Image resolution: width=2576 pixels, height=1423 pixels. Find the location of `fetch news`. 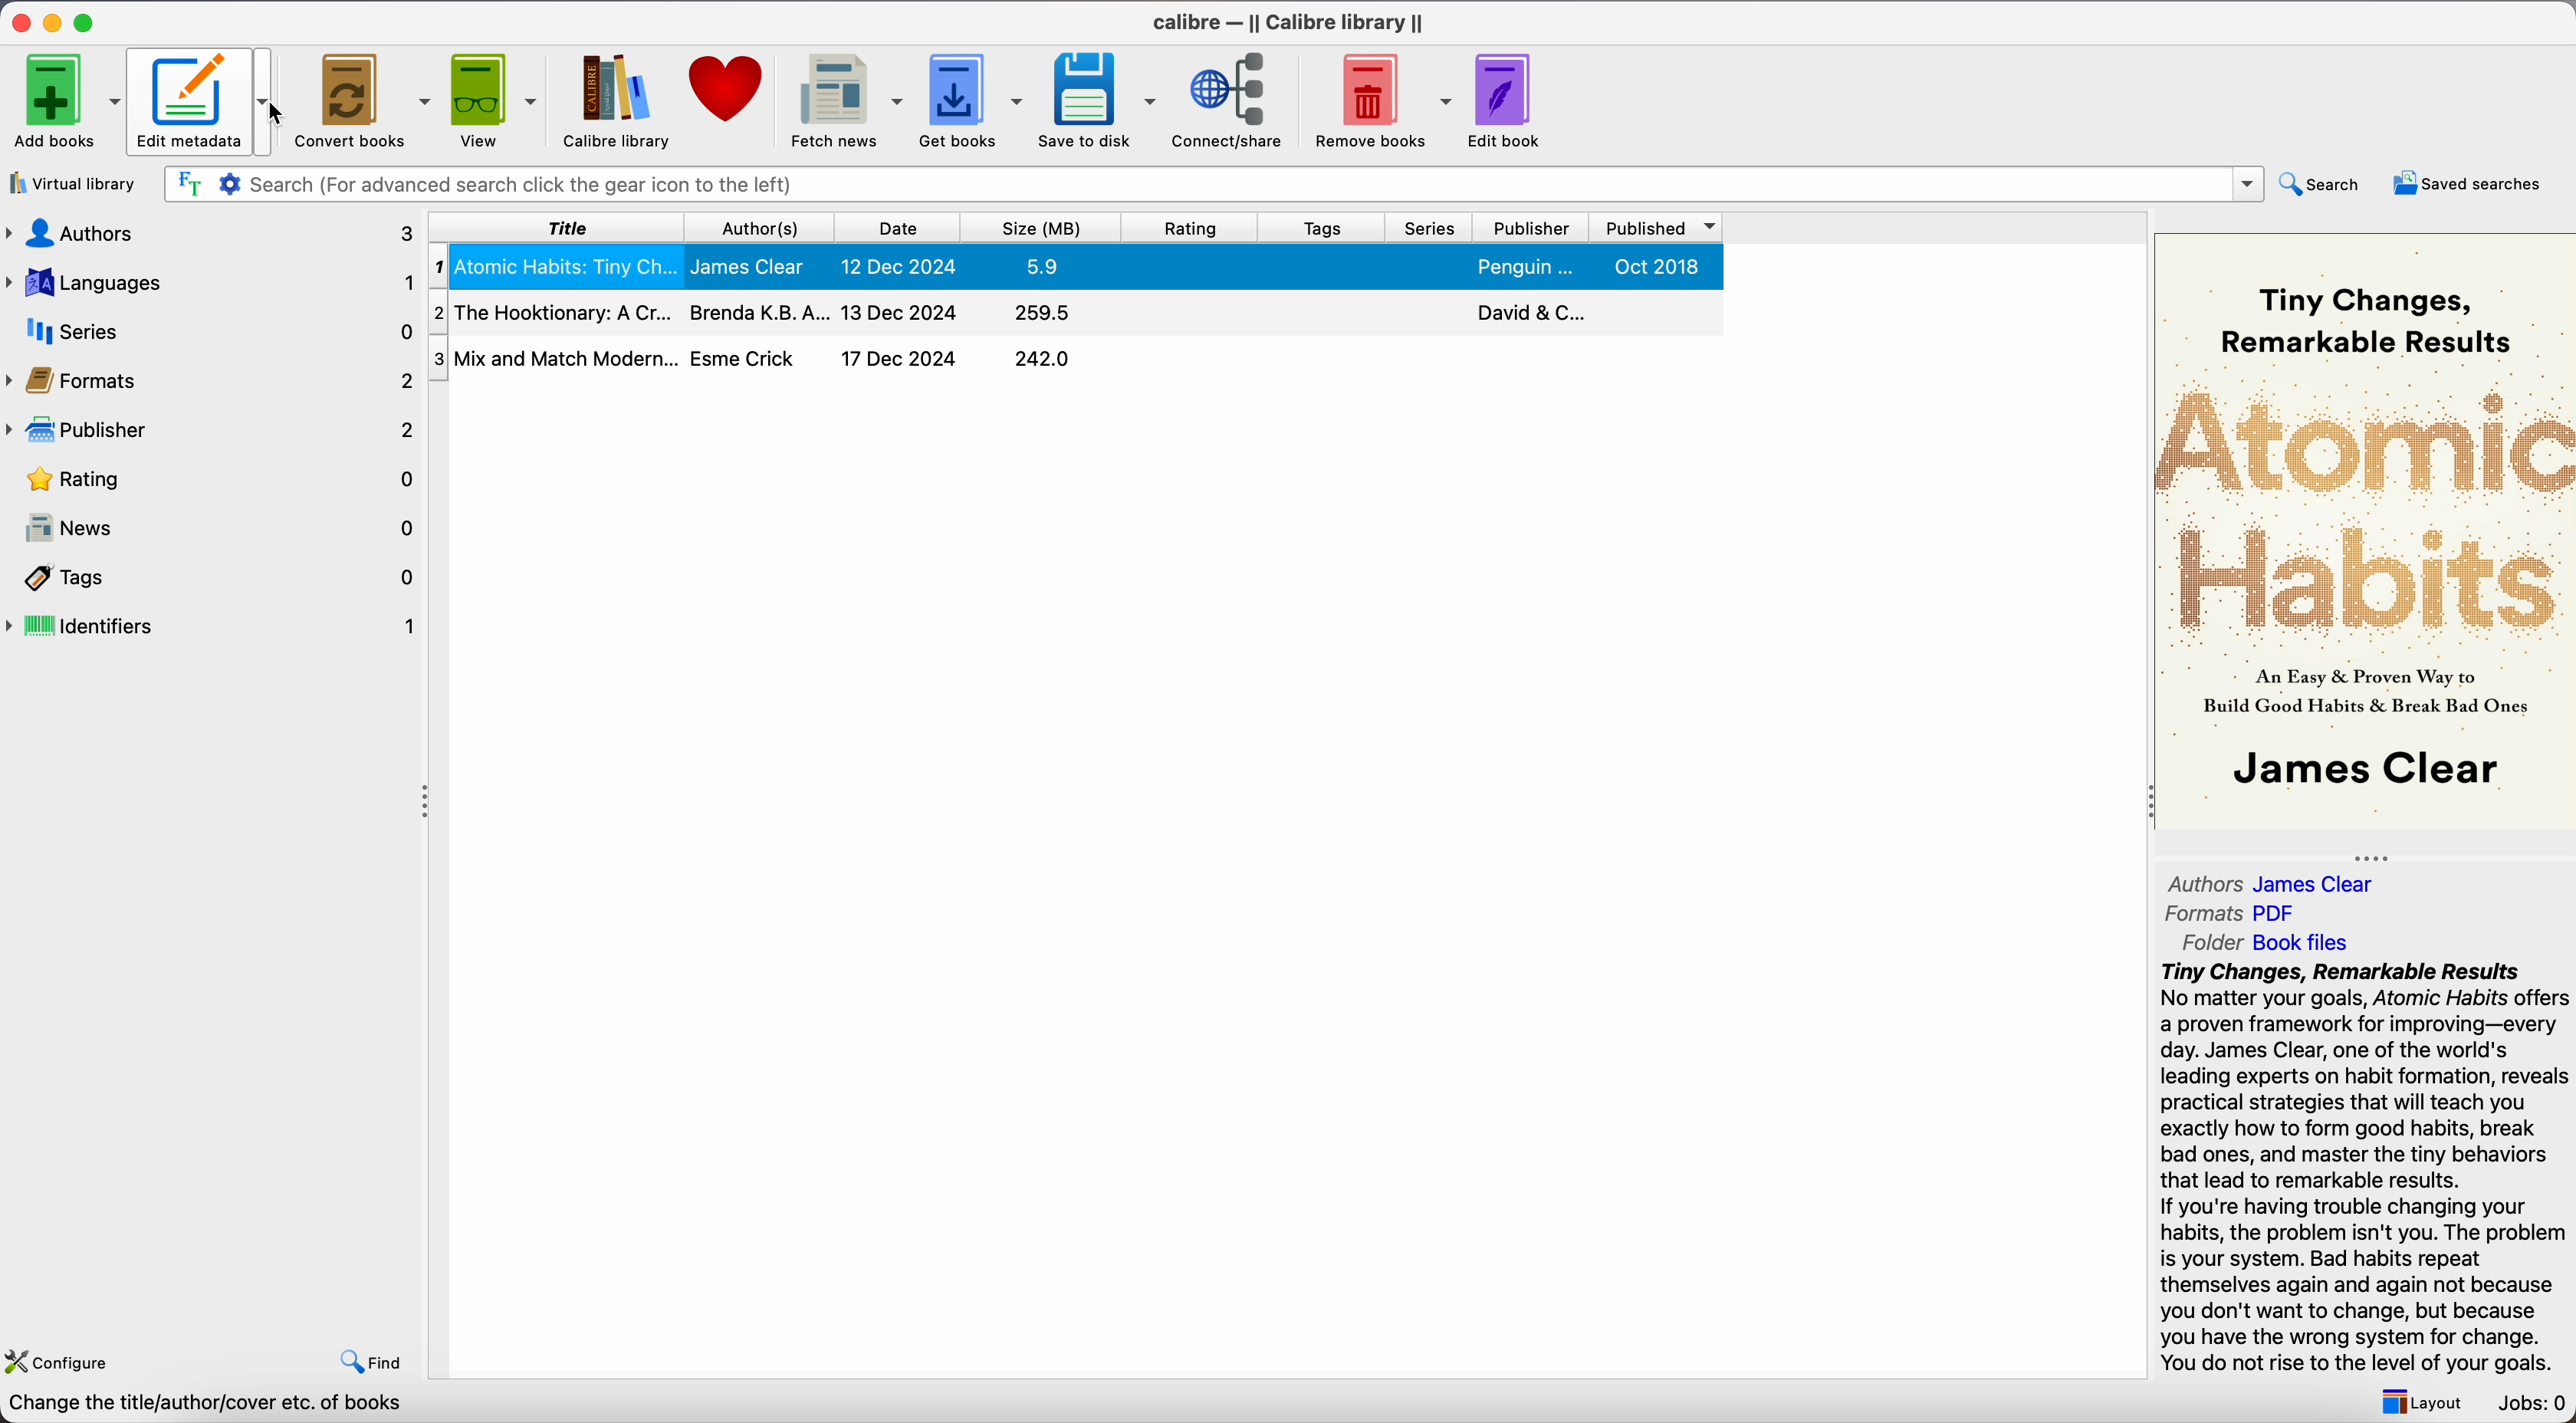

fetch news is located at coordinates (845, 102).